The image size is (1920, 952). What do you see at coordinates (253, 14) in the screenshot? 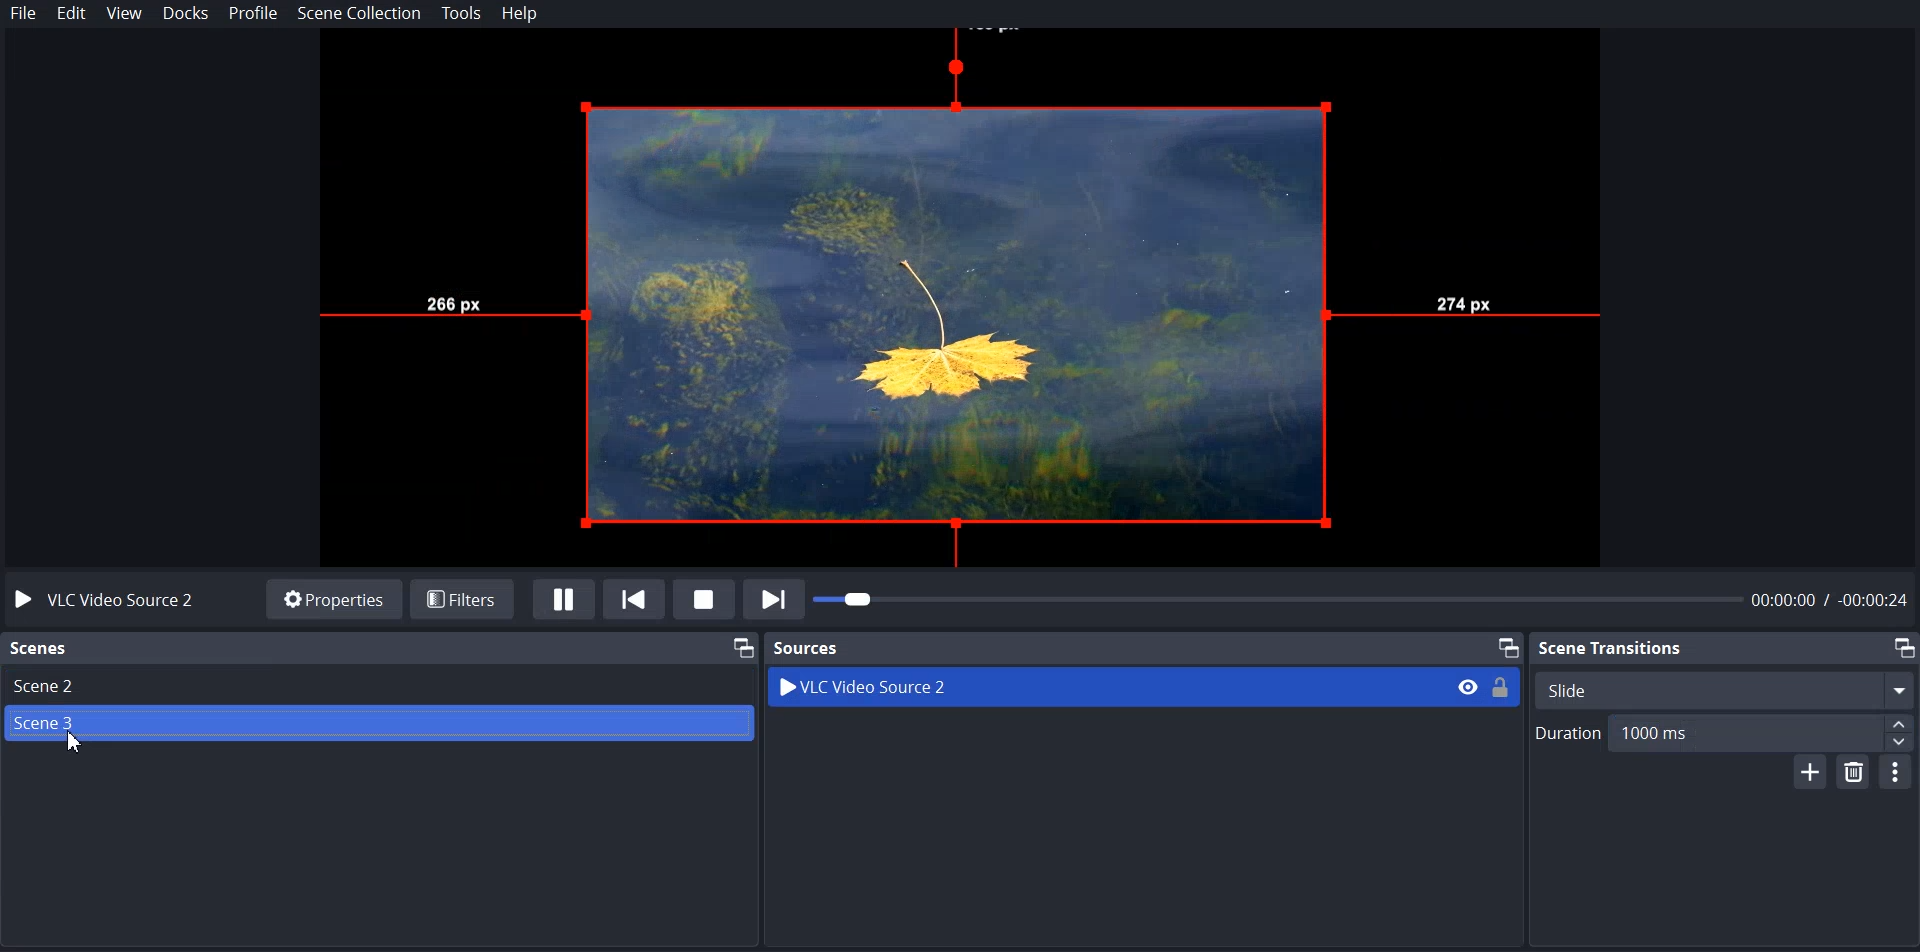
I see `Profile` at bounding box center [253, 14].